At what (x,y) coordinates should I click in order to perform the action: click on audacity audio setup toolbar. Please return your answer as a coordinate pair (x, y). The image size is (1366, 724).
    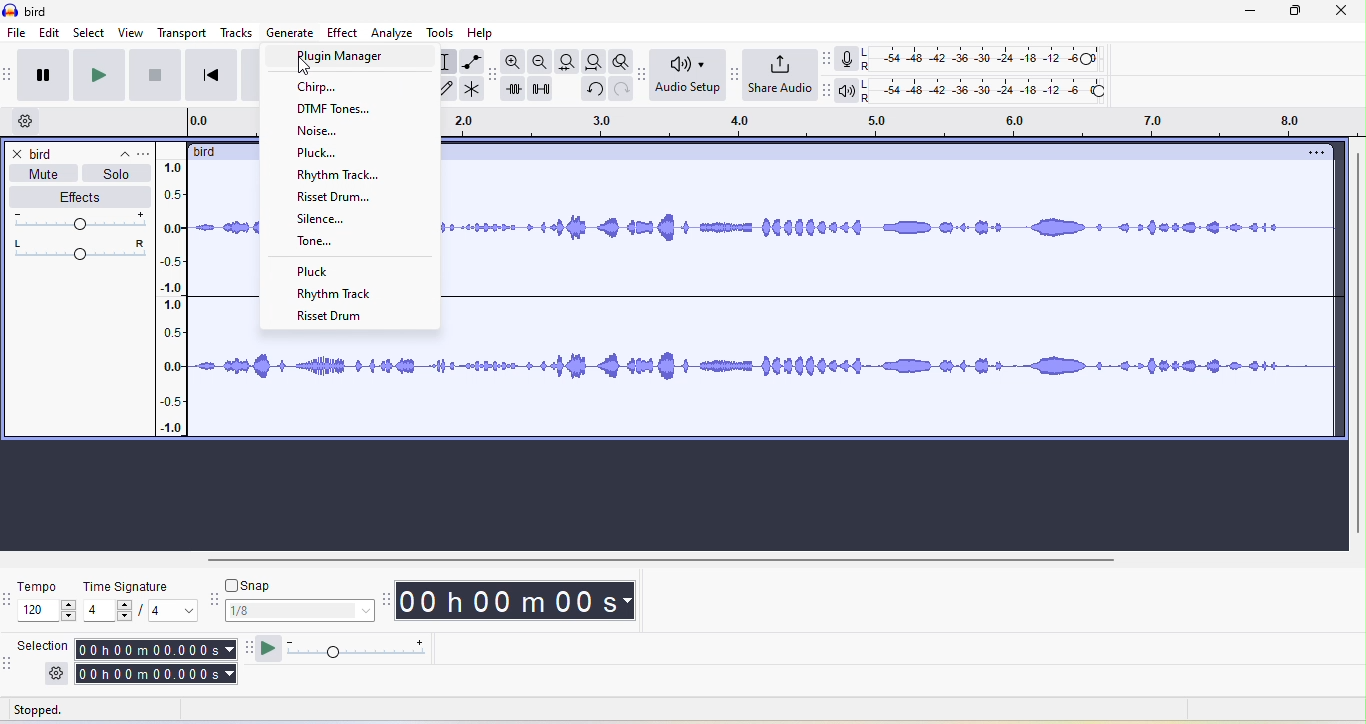
    Looking at the image, I should click on (641, 74).